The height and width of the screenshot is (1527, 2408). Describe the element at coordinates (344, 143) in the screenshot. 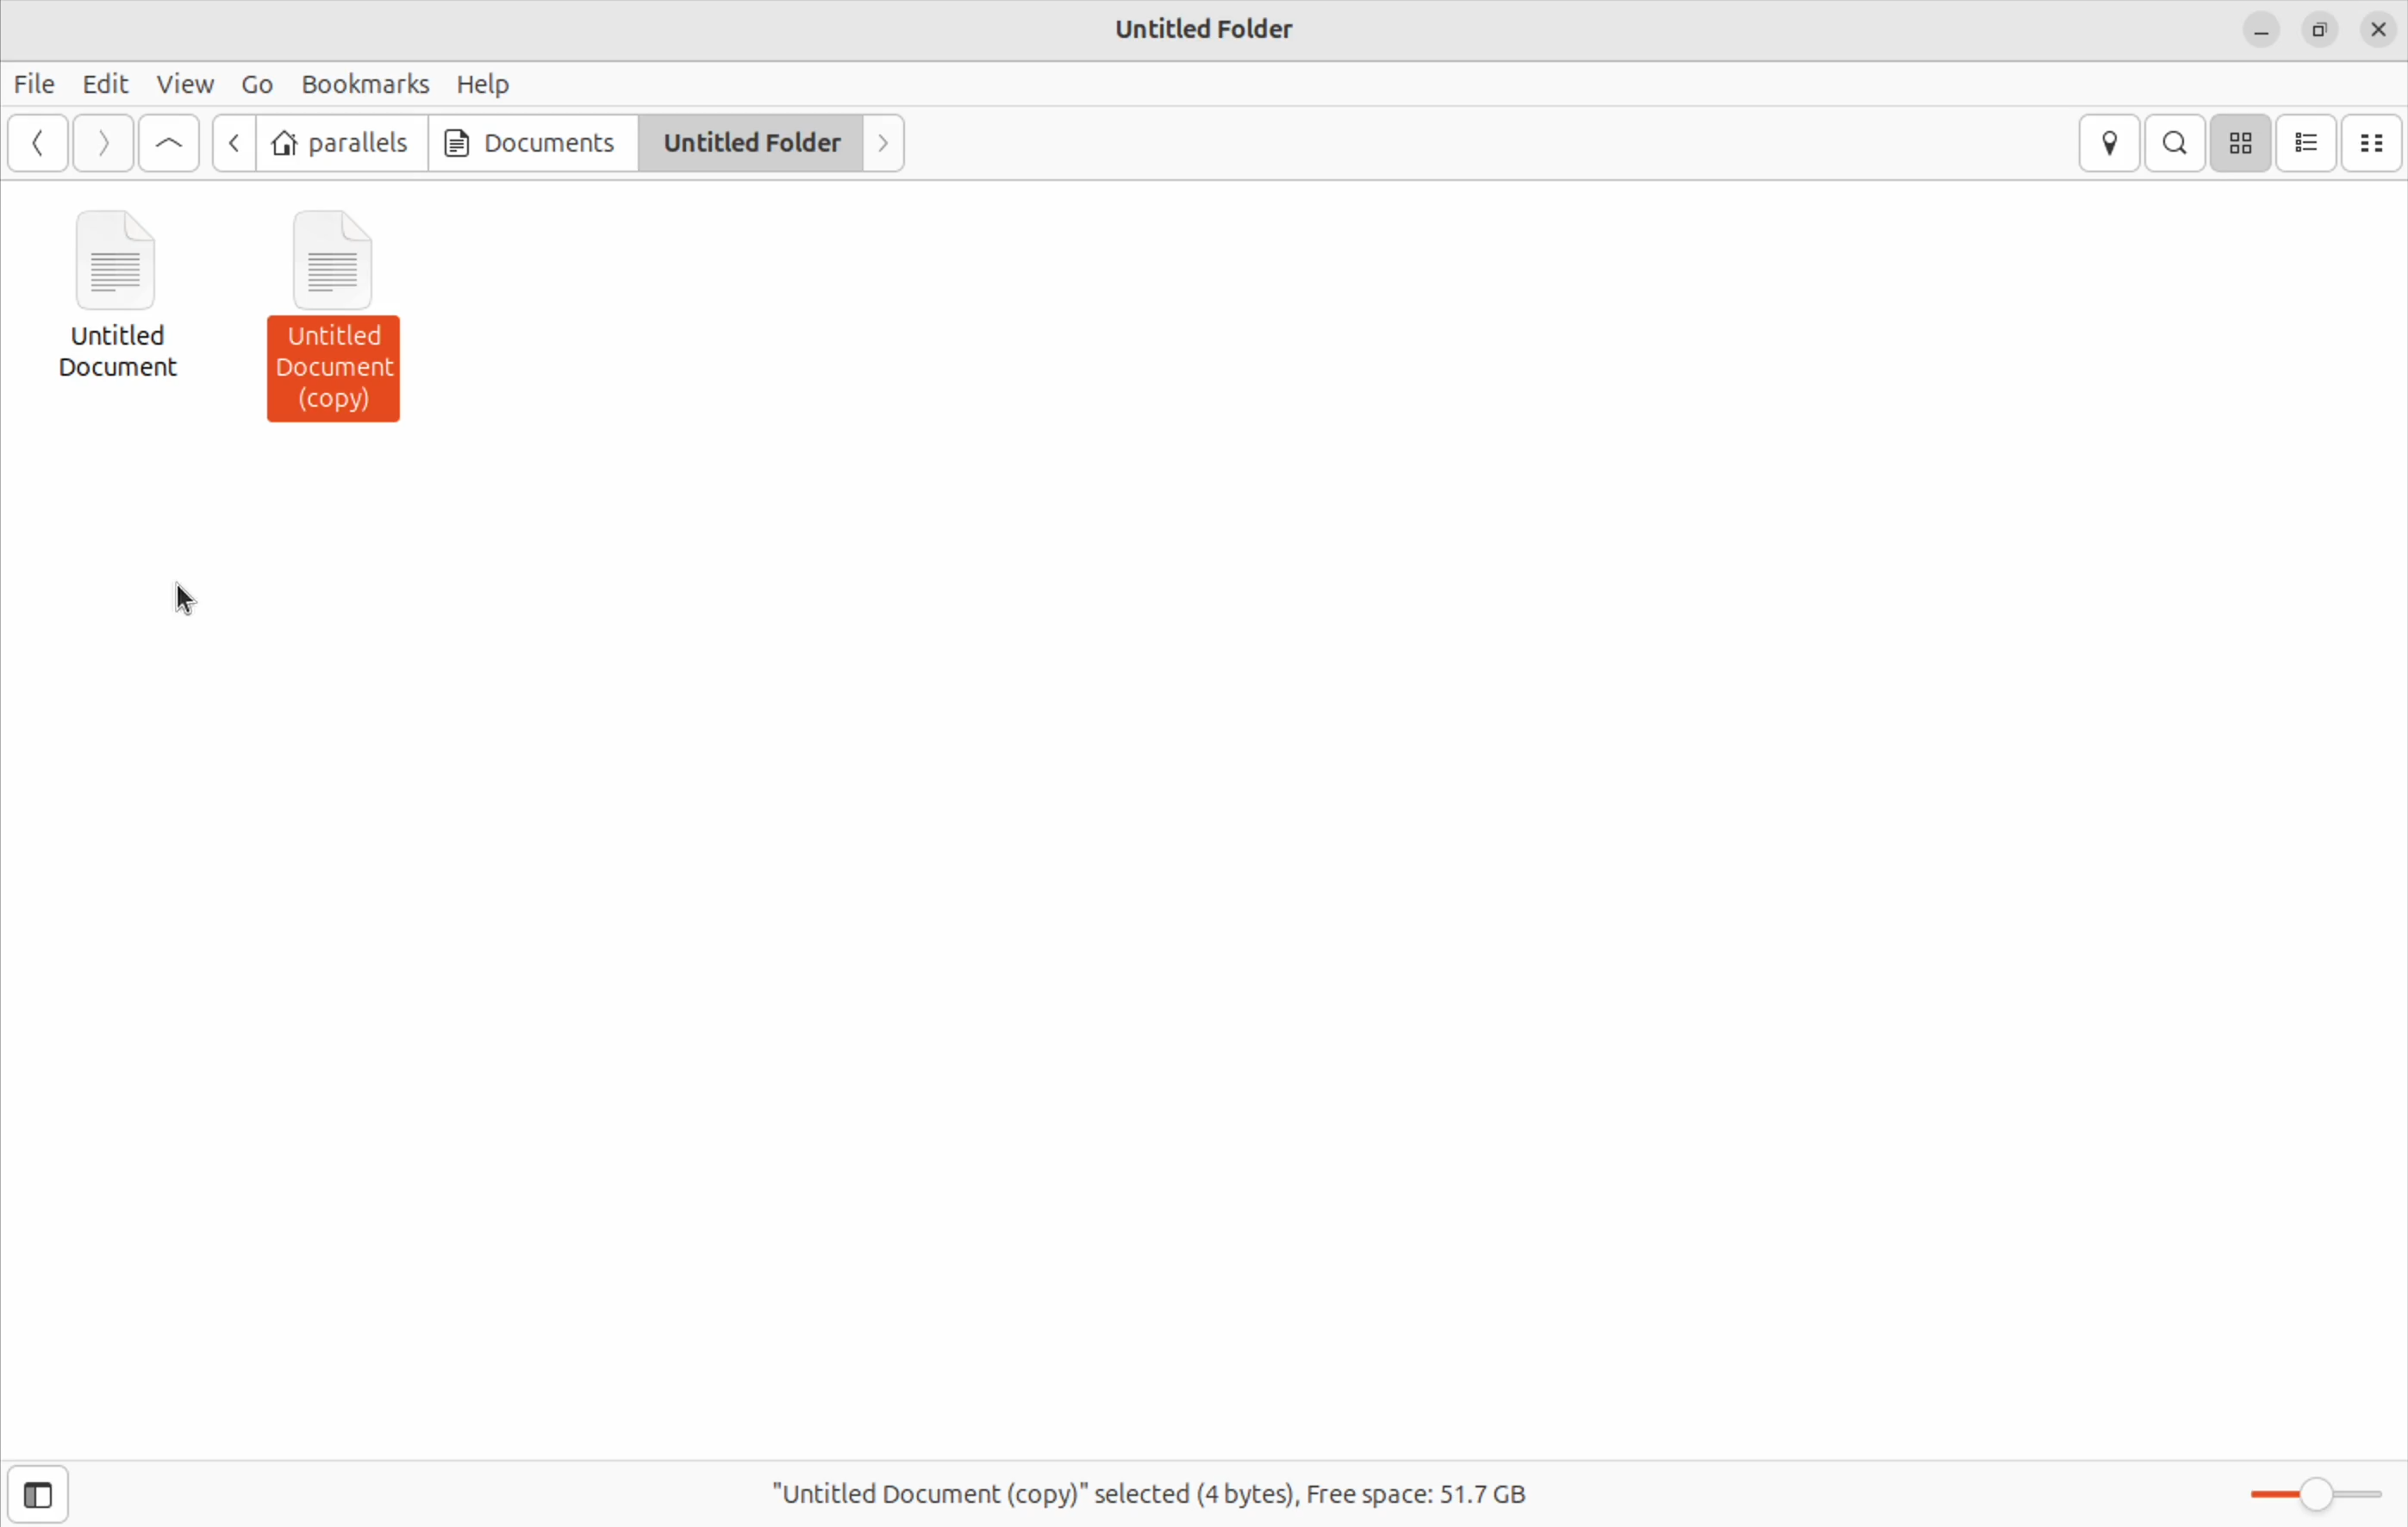

I see `parallels` at that location.